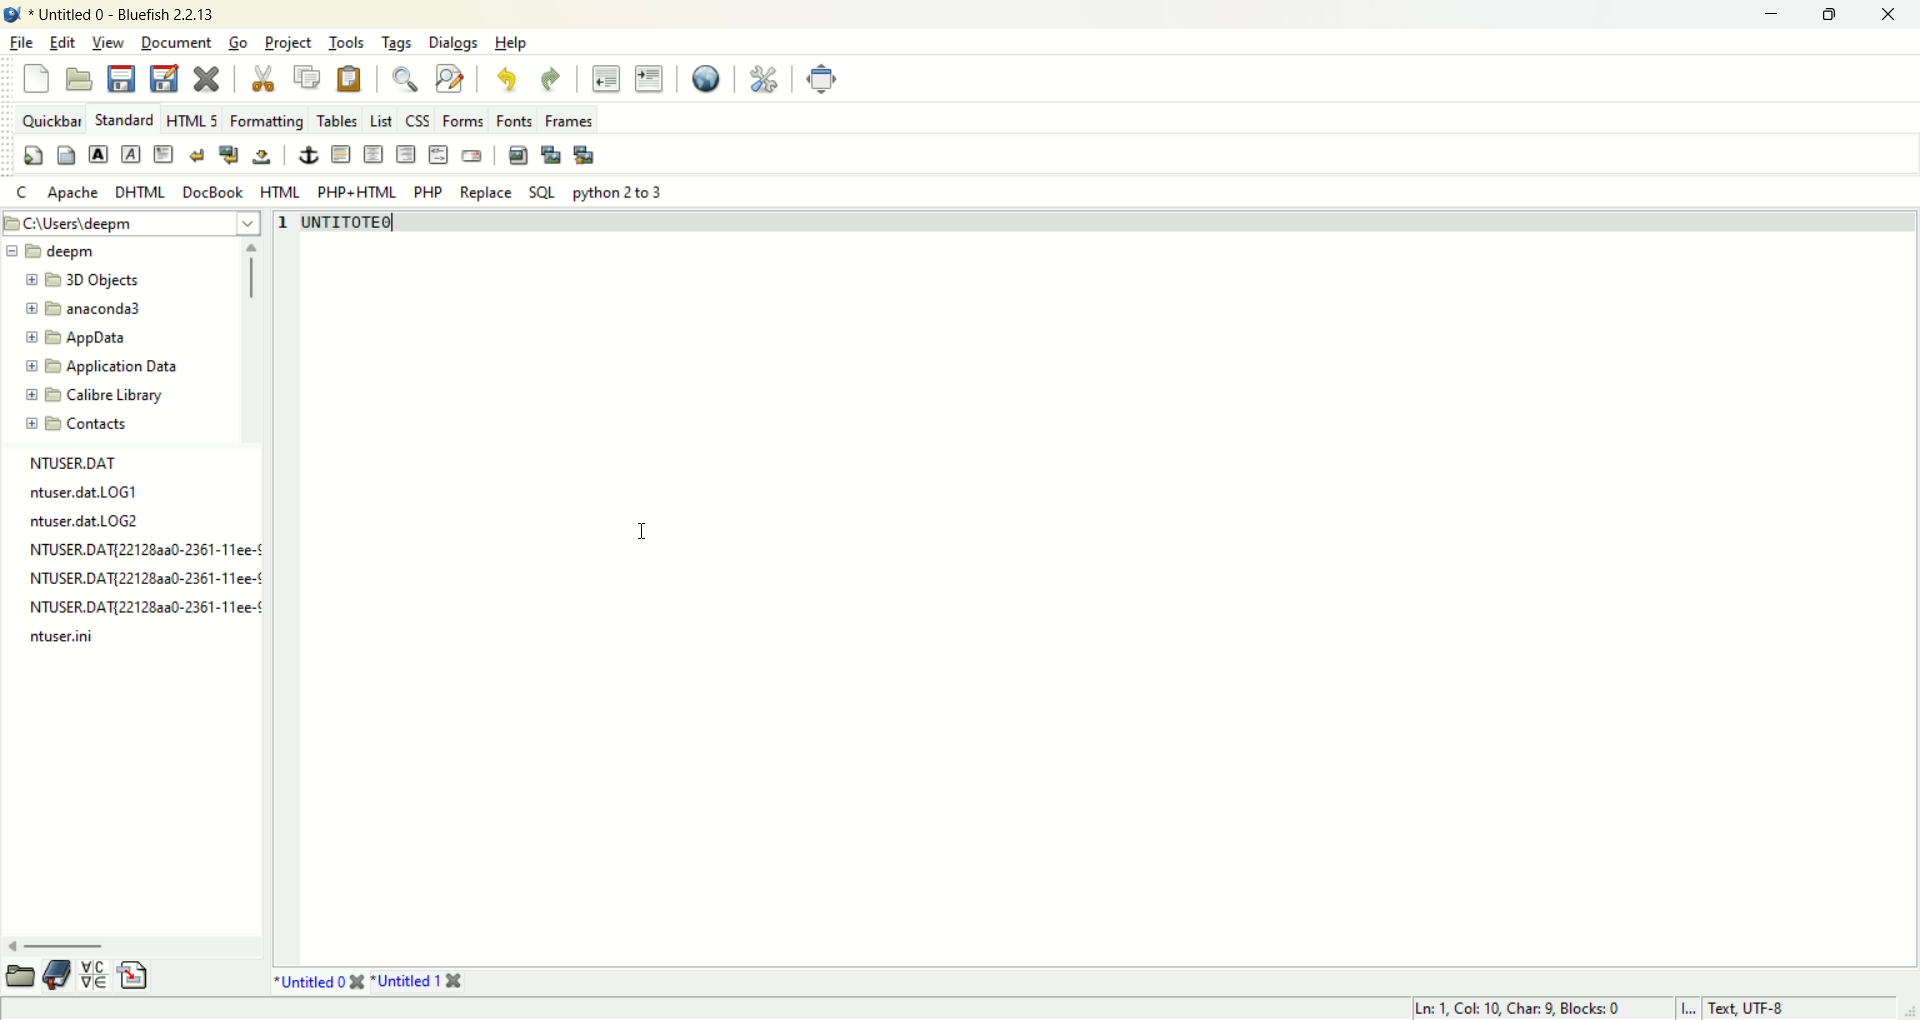 This screenshot has height=1020, width=1920. What do you see at coordinates (572, 120) in the screenshot?
I see `frames` at bounding box center [572, 120].